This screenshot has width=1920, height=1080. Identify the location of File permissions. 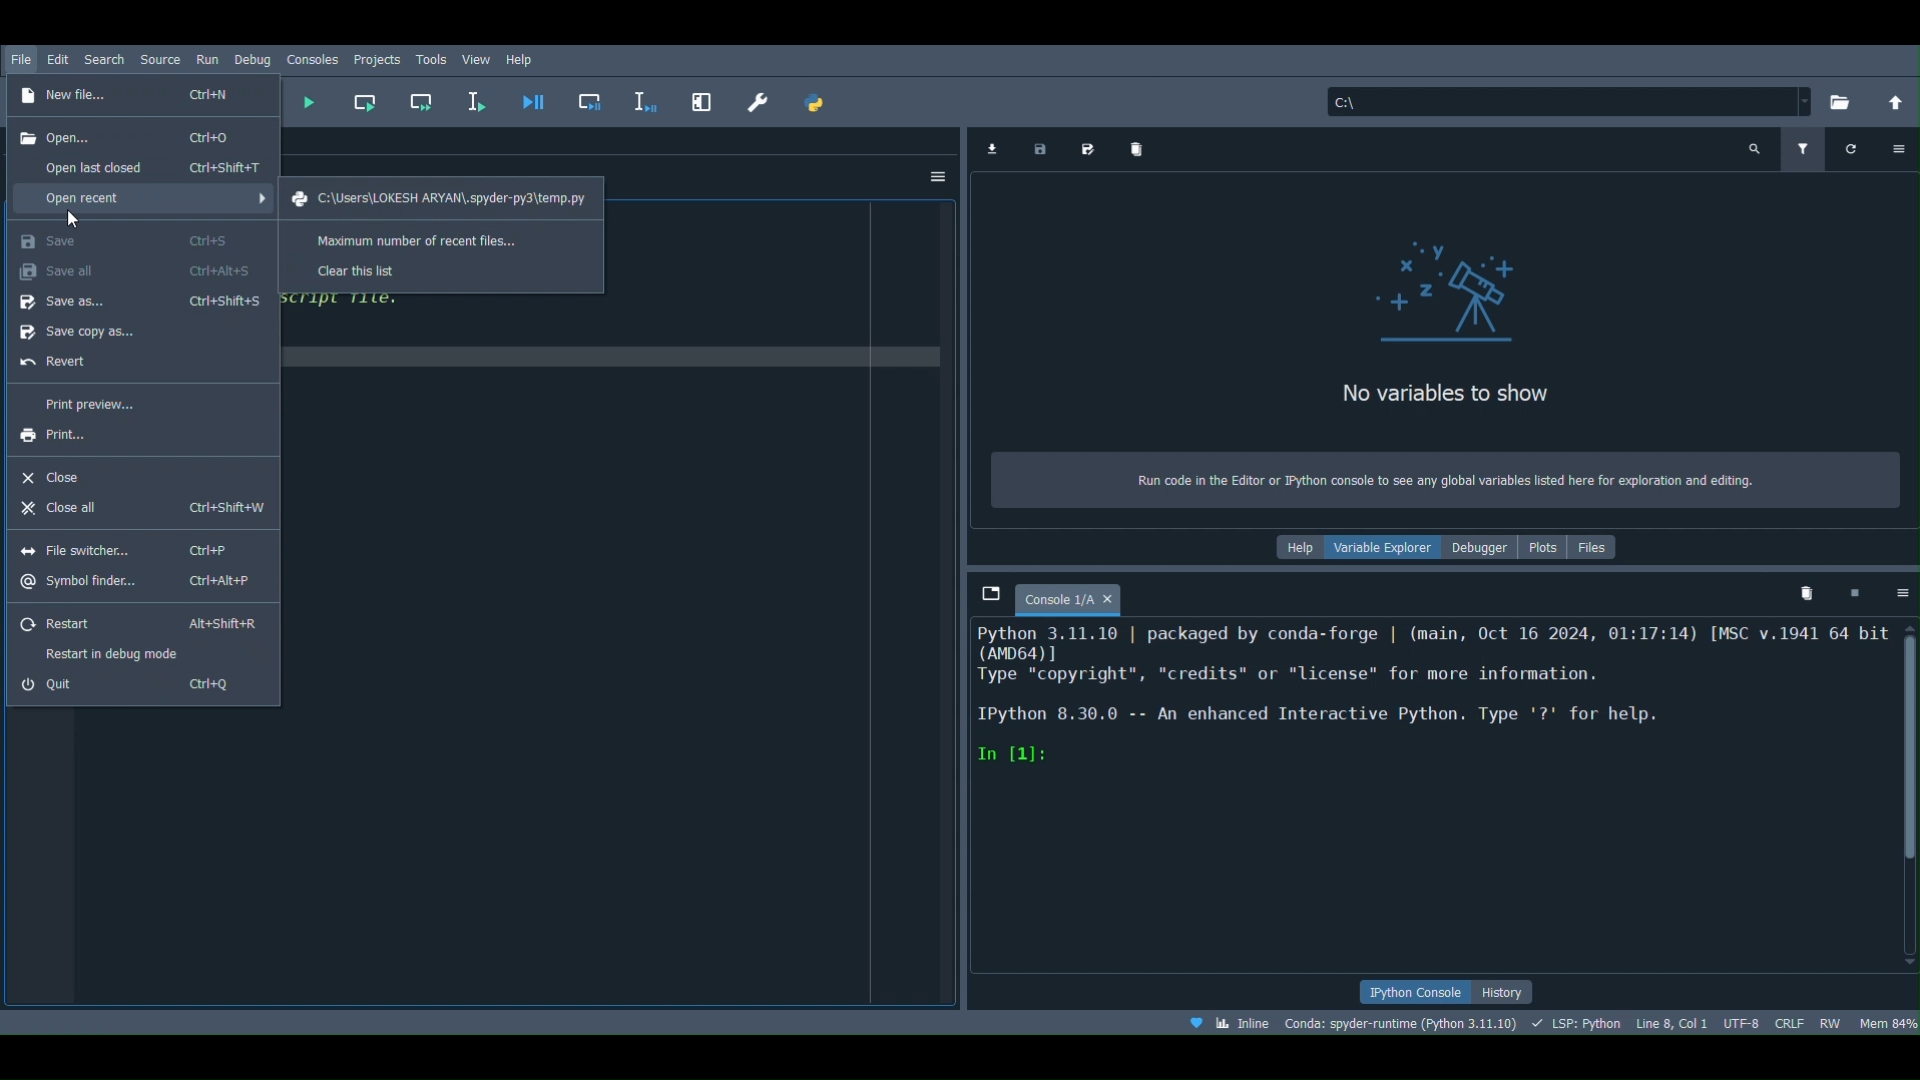
(1831, 1018).